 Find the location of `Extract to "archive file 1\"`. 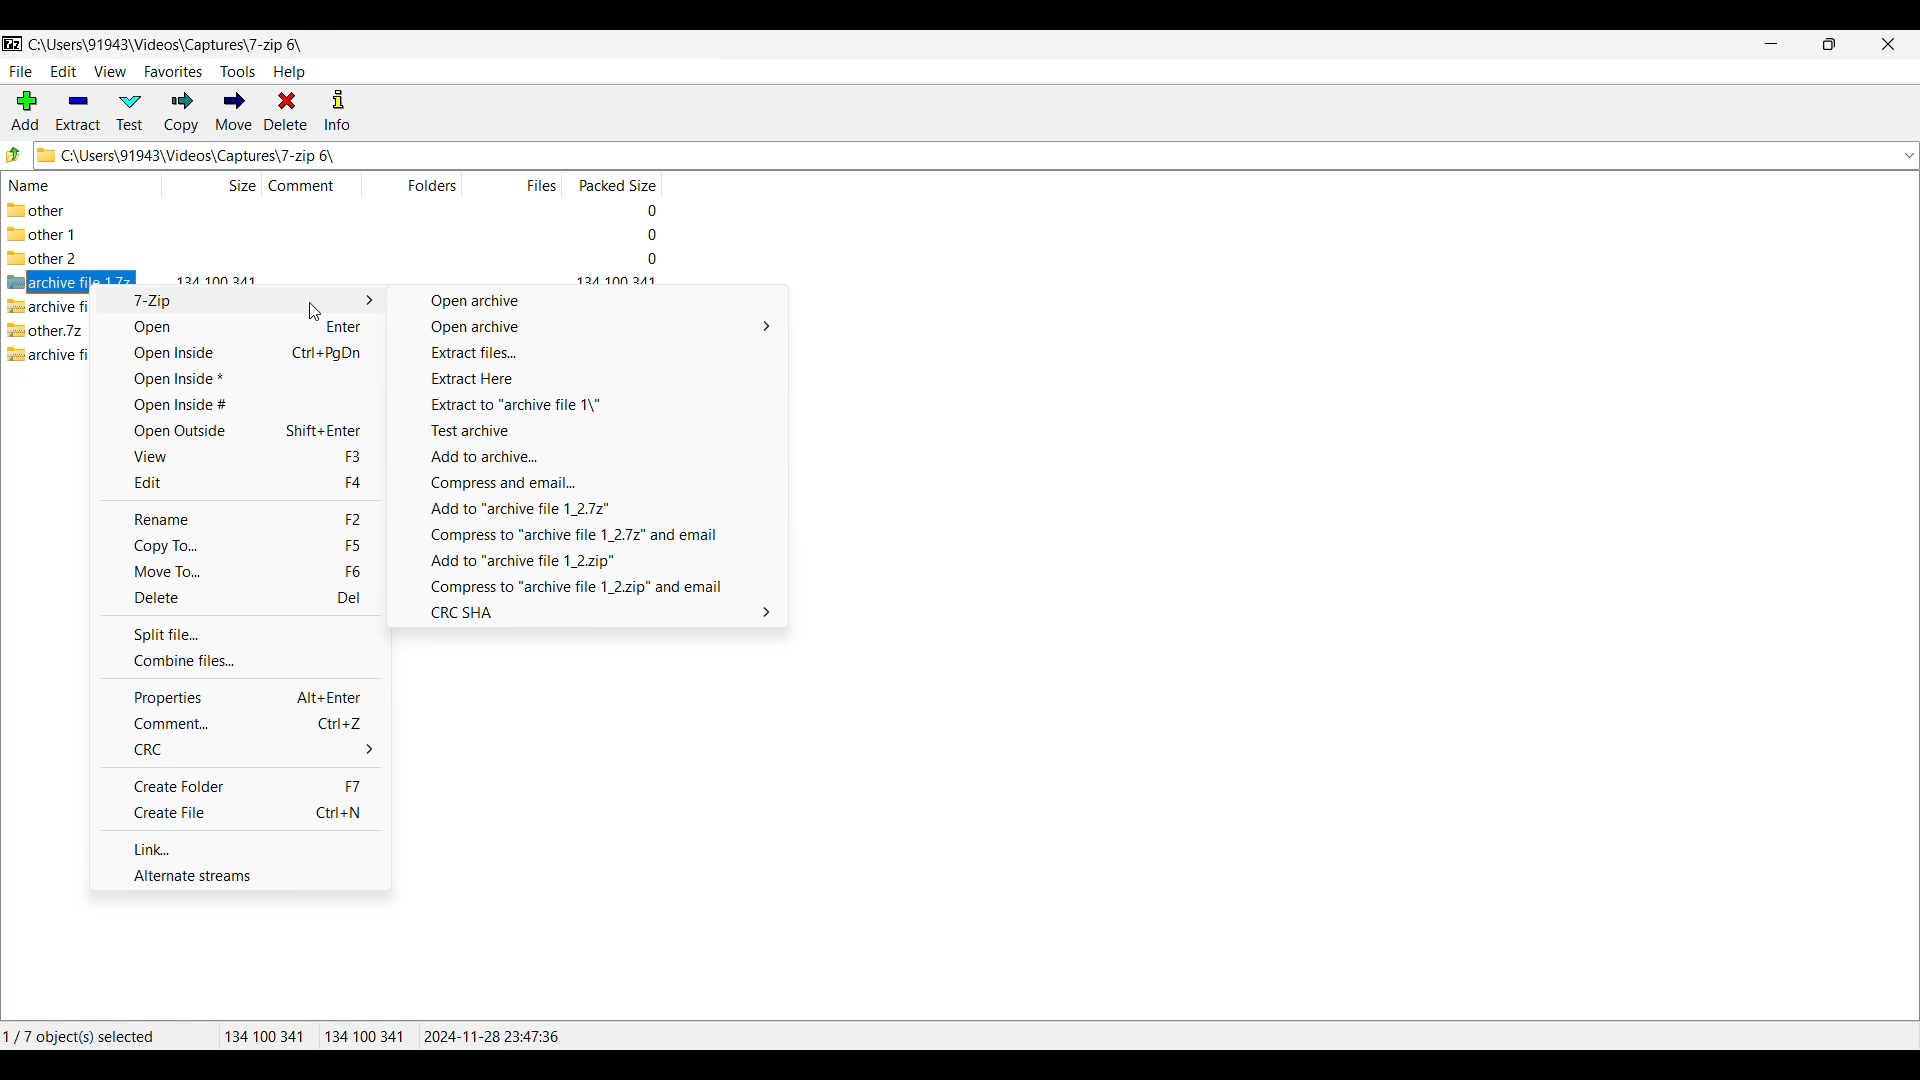

Extract to "archive file 1\" is located at coordinates (590, 405).